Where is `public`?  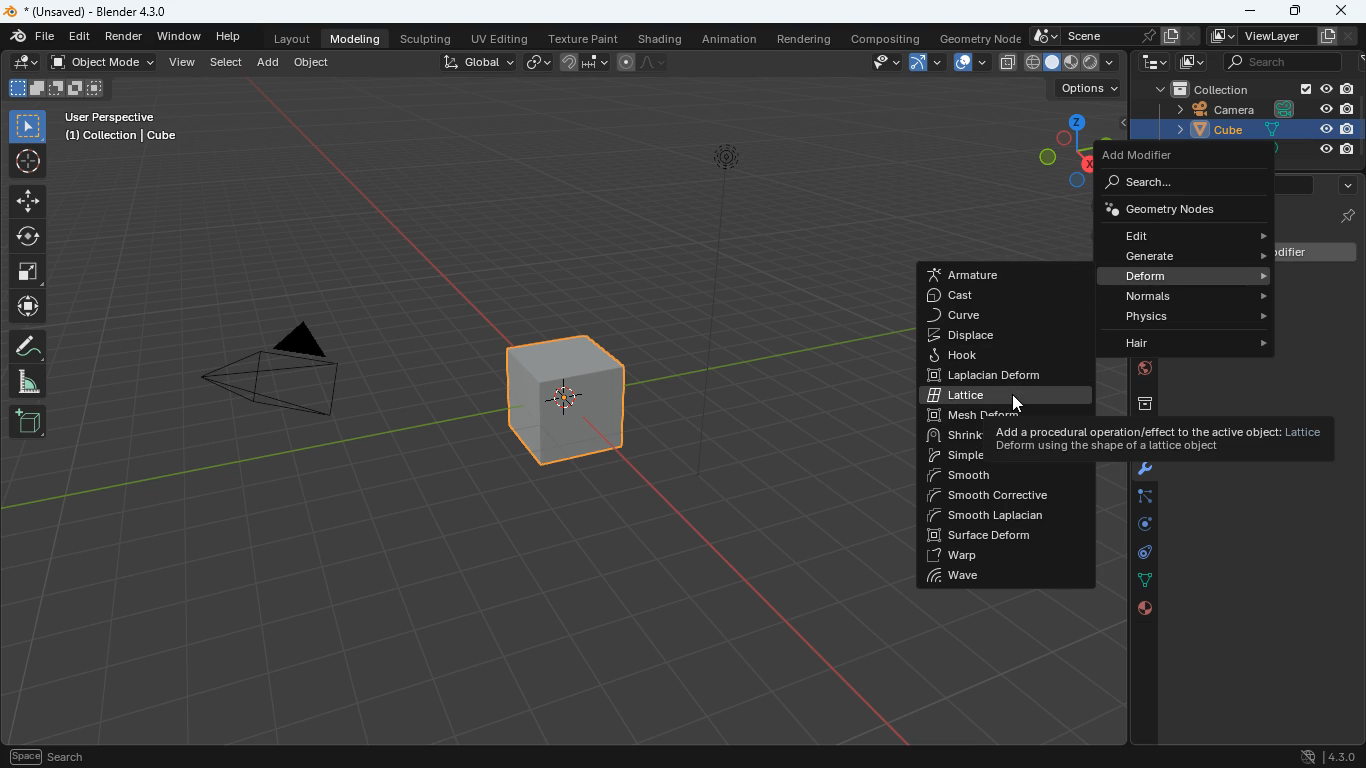 public is located at coordinates (1144, 610).